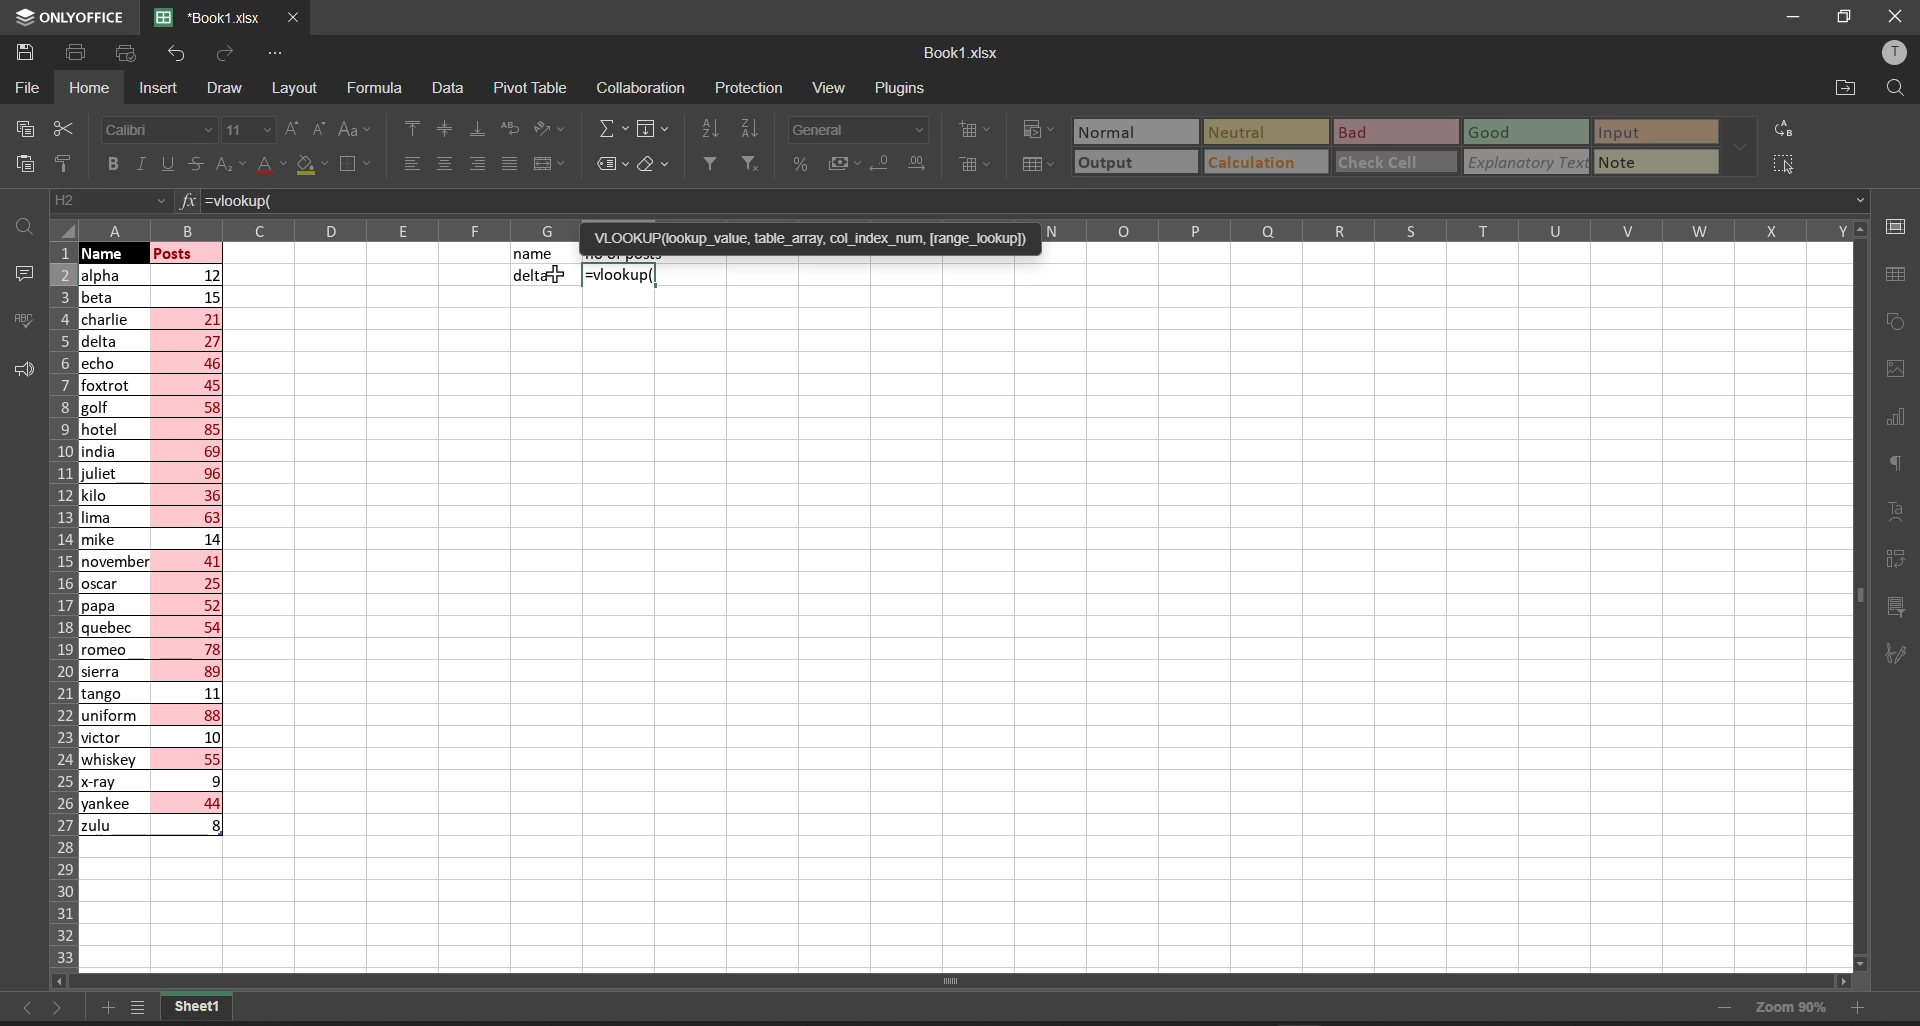 The image size is (1920, 1026). Describe the element at coordinates (197, 1008) in the screenshot. I see `sheet1` at that location.